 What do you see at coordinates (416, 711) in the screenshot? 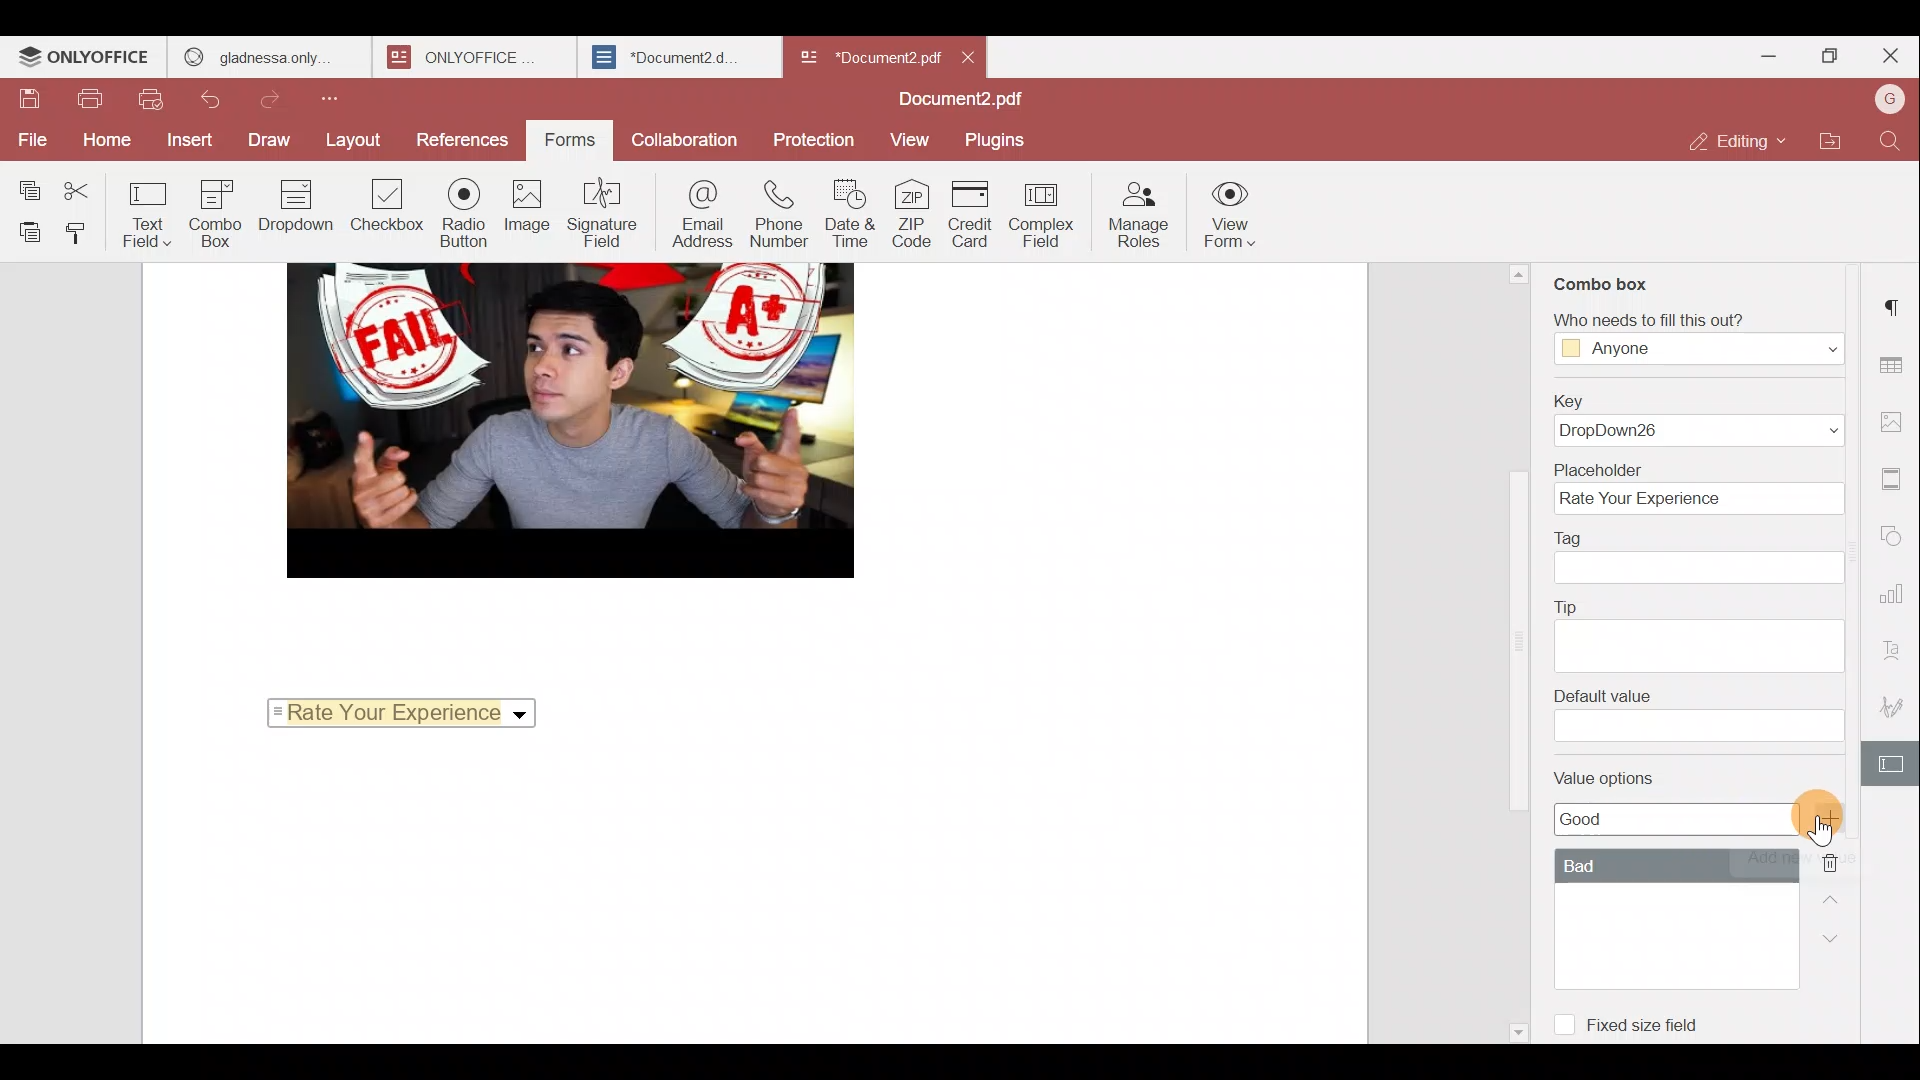
I see `Rate Your Experience ` at bounding box center [416, 711].